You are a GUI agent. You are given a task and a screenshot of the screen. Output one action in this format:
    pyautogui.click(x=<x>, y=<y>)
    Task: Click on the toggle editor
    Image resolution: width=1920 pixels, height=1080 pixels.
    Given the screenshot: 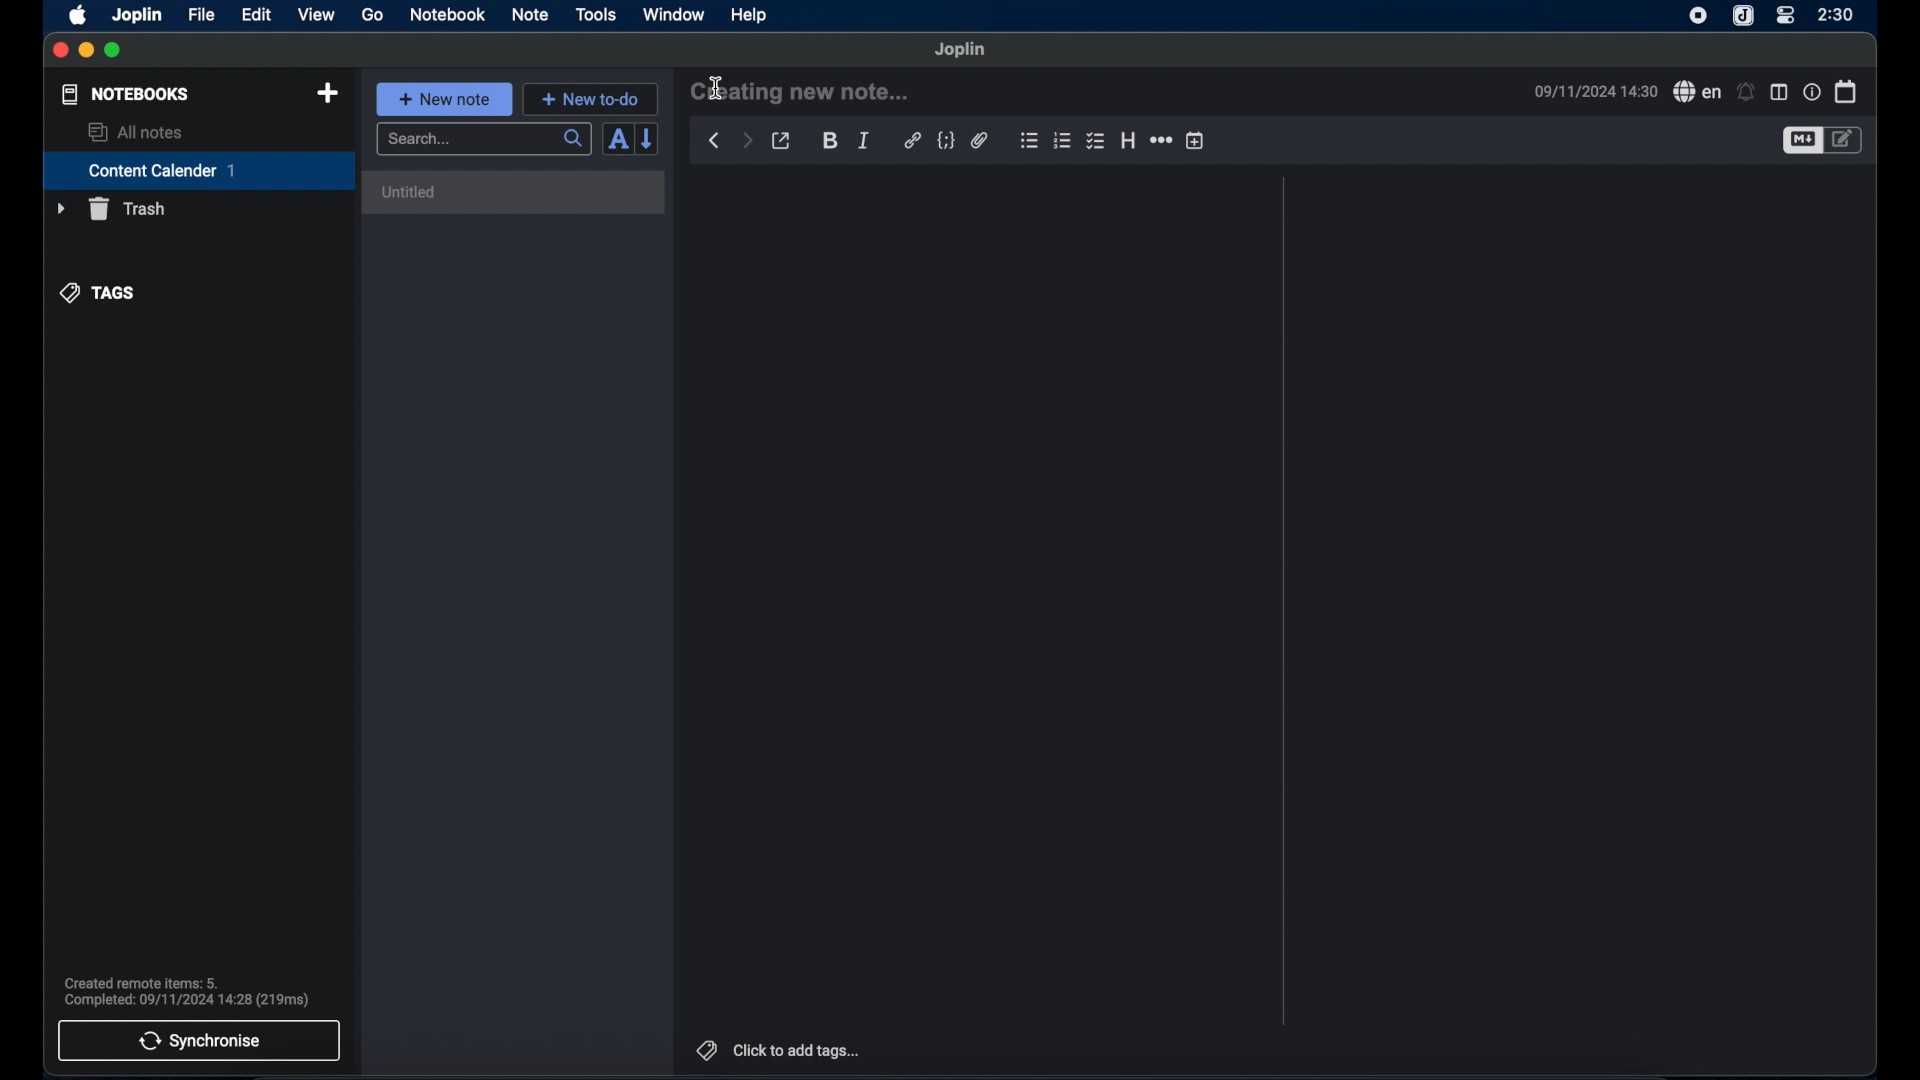 What is the action you would take?
    pyautogui.click(x=1847, y=140)
    